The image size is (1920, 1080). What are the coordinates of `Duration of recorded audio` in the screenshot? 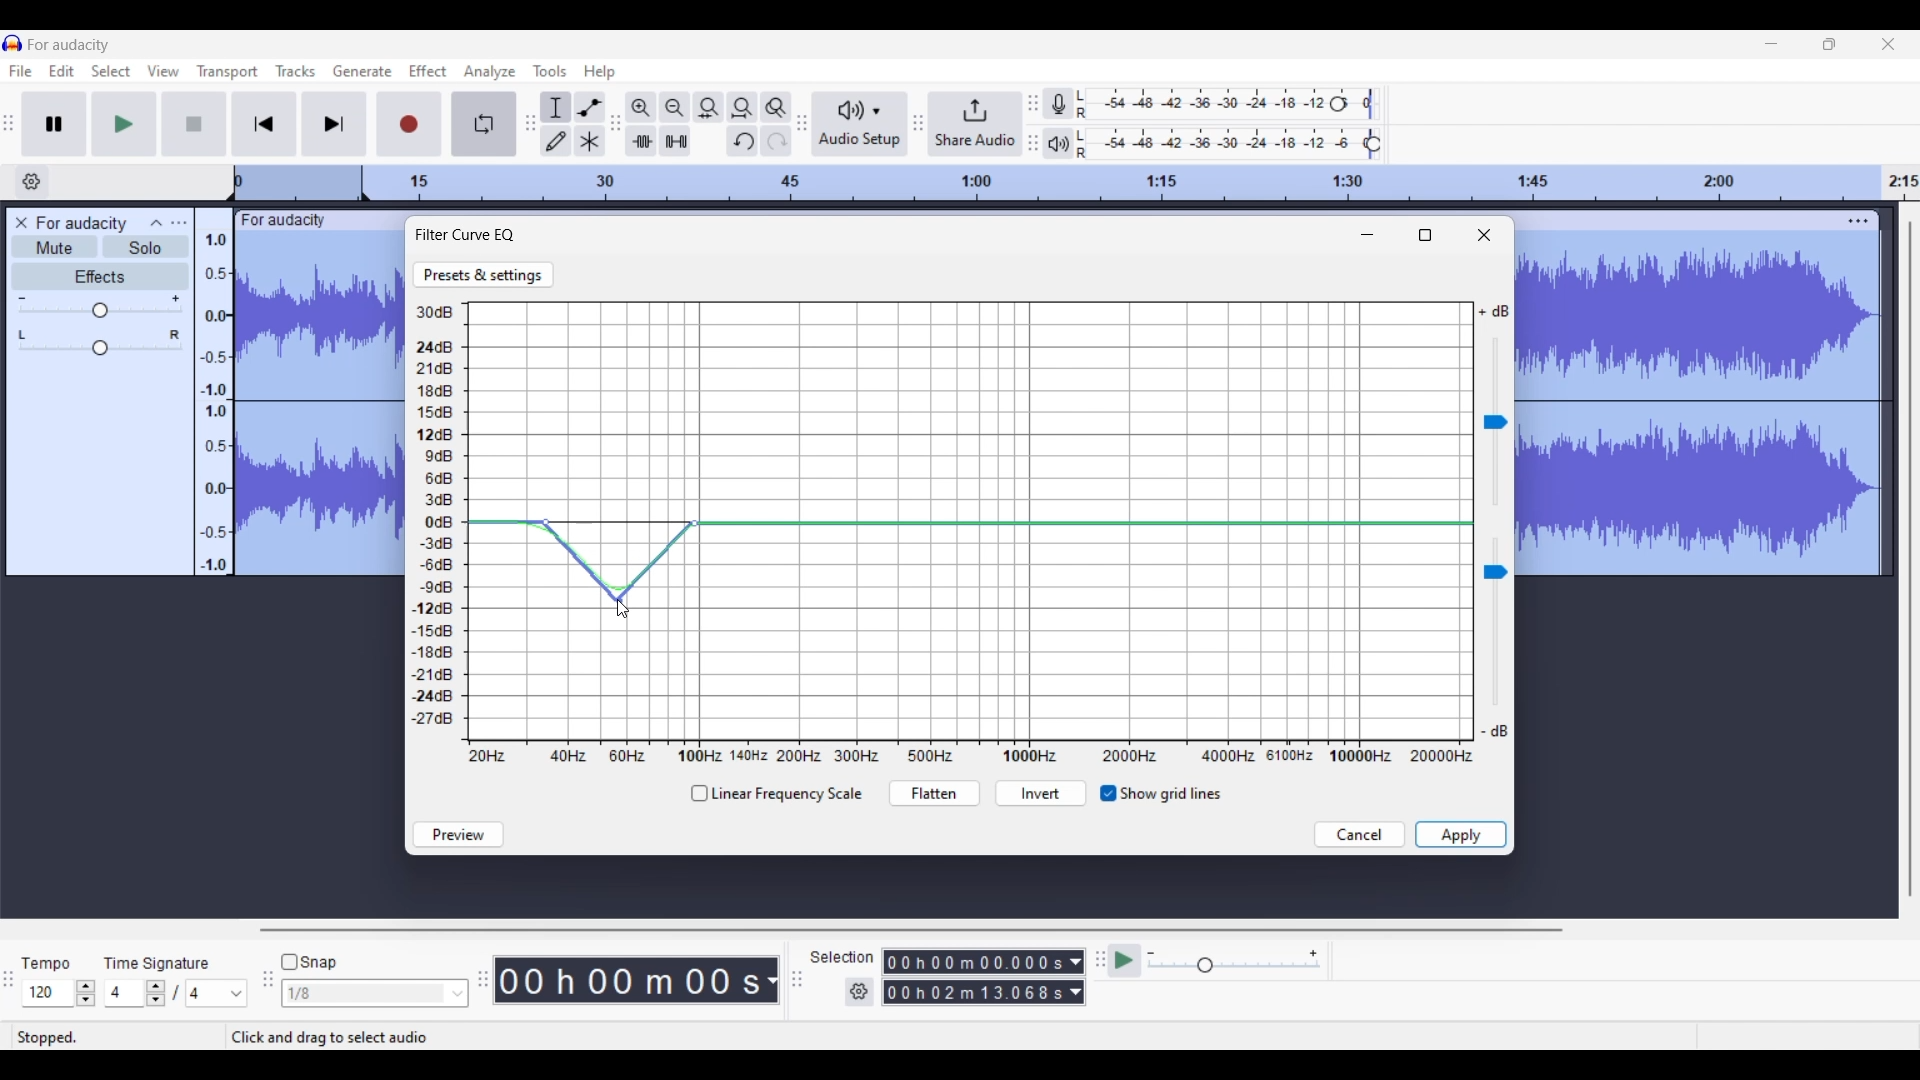 It's located at (630, 981).